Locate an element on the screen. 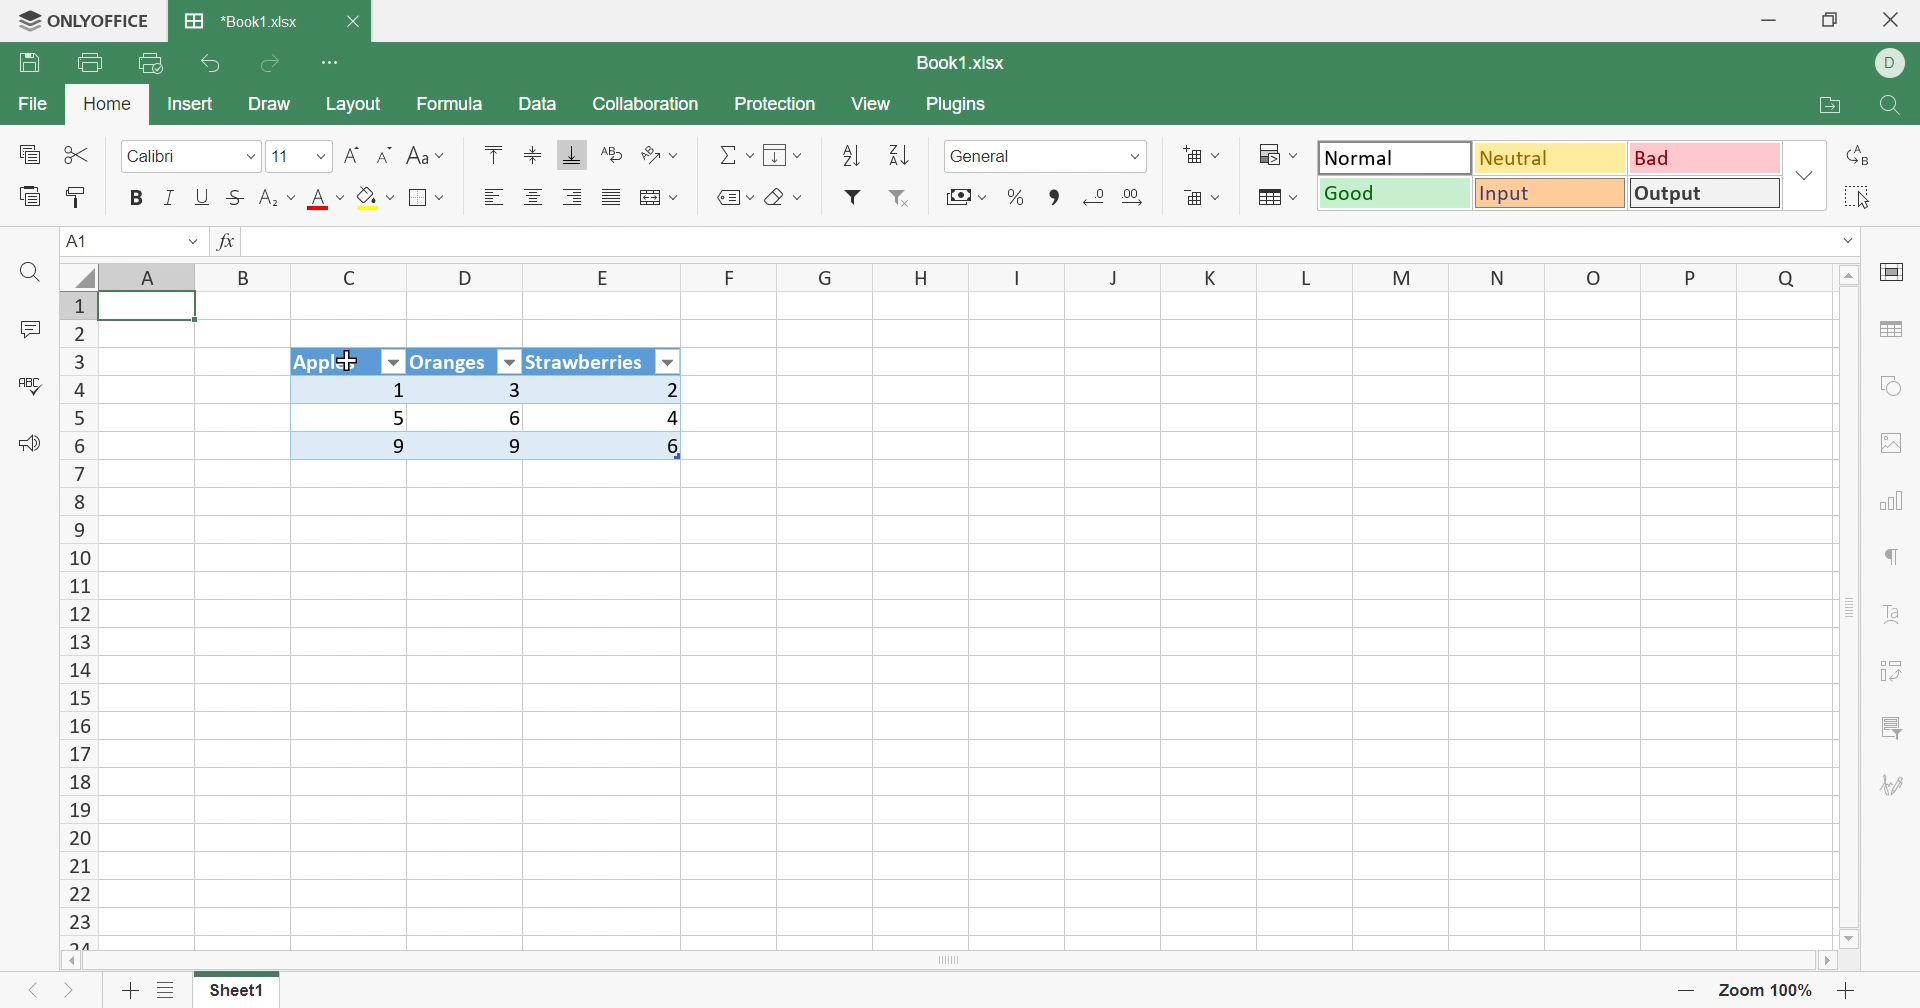 The height and width of the screenshot is (1008, 1920). Descending order is located at coordinates (896, 158).